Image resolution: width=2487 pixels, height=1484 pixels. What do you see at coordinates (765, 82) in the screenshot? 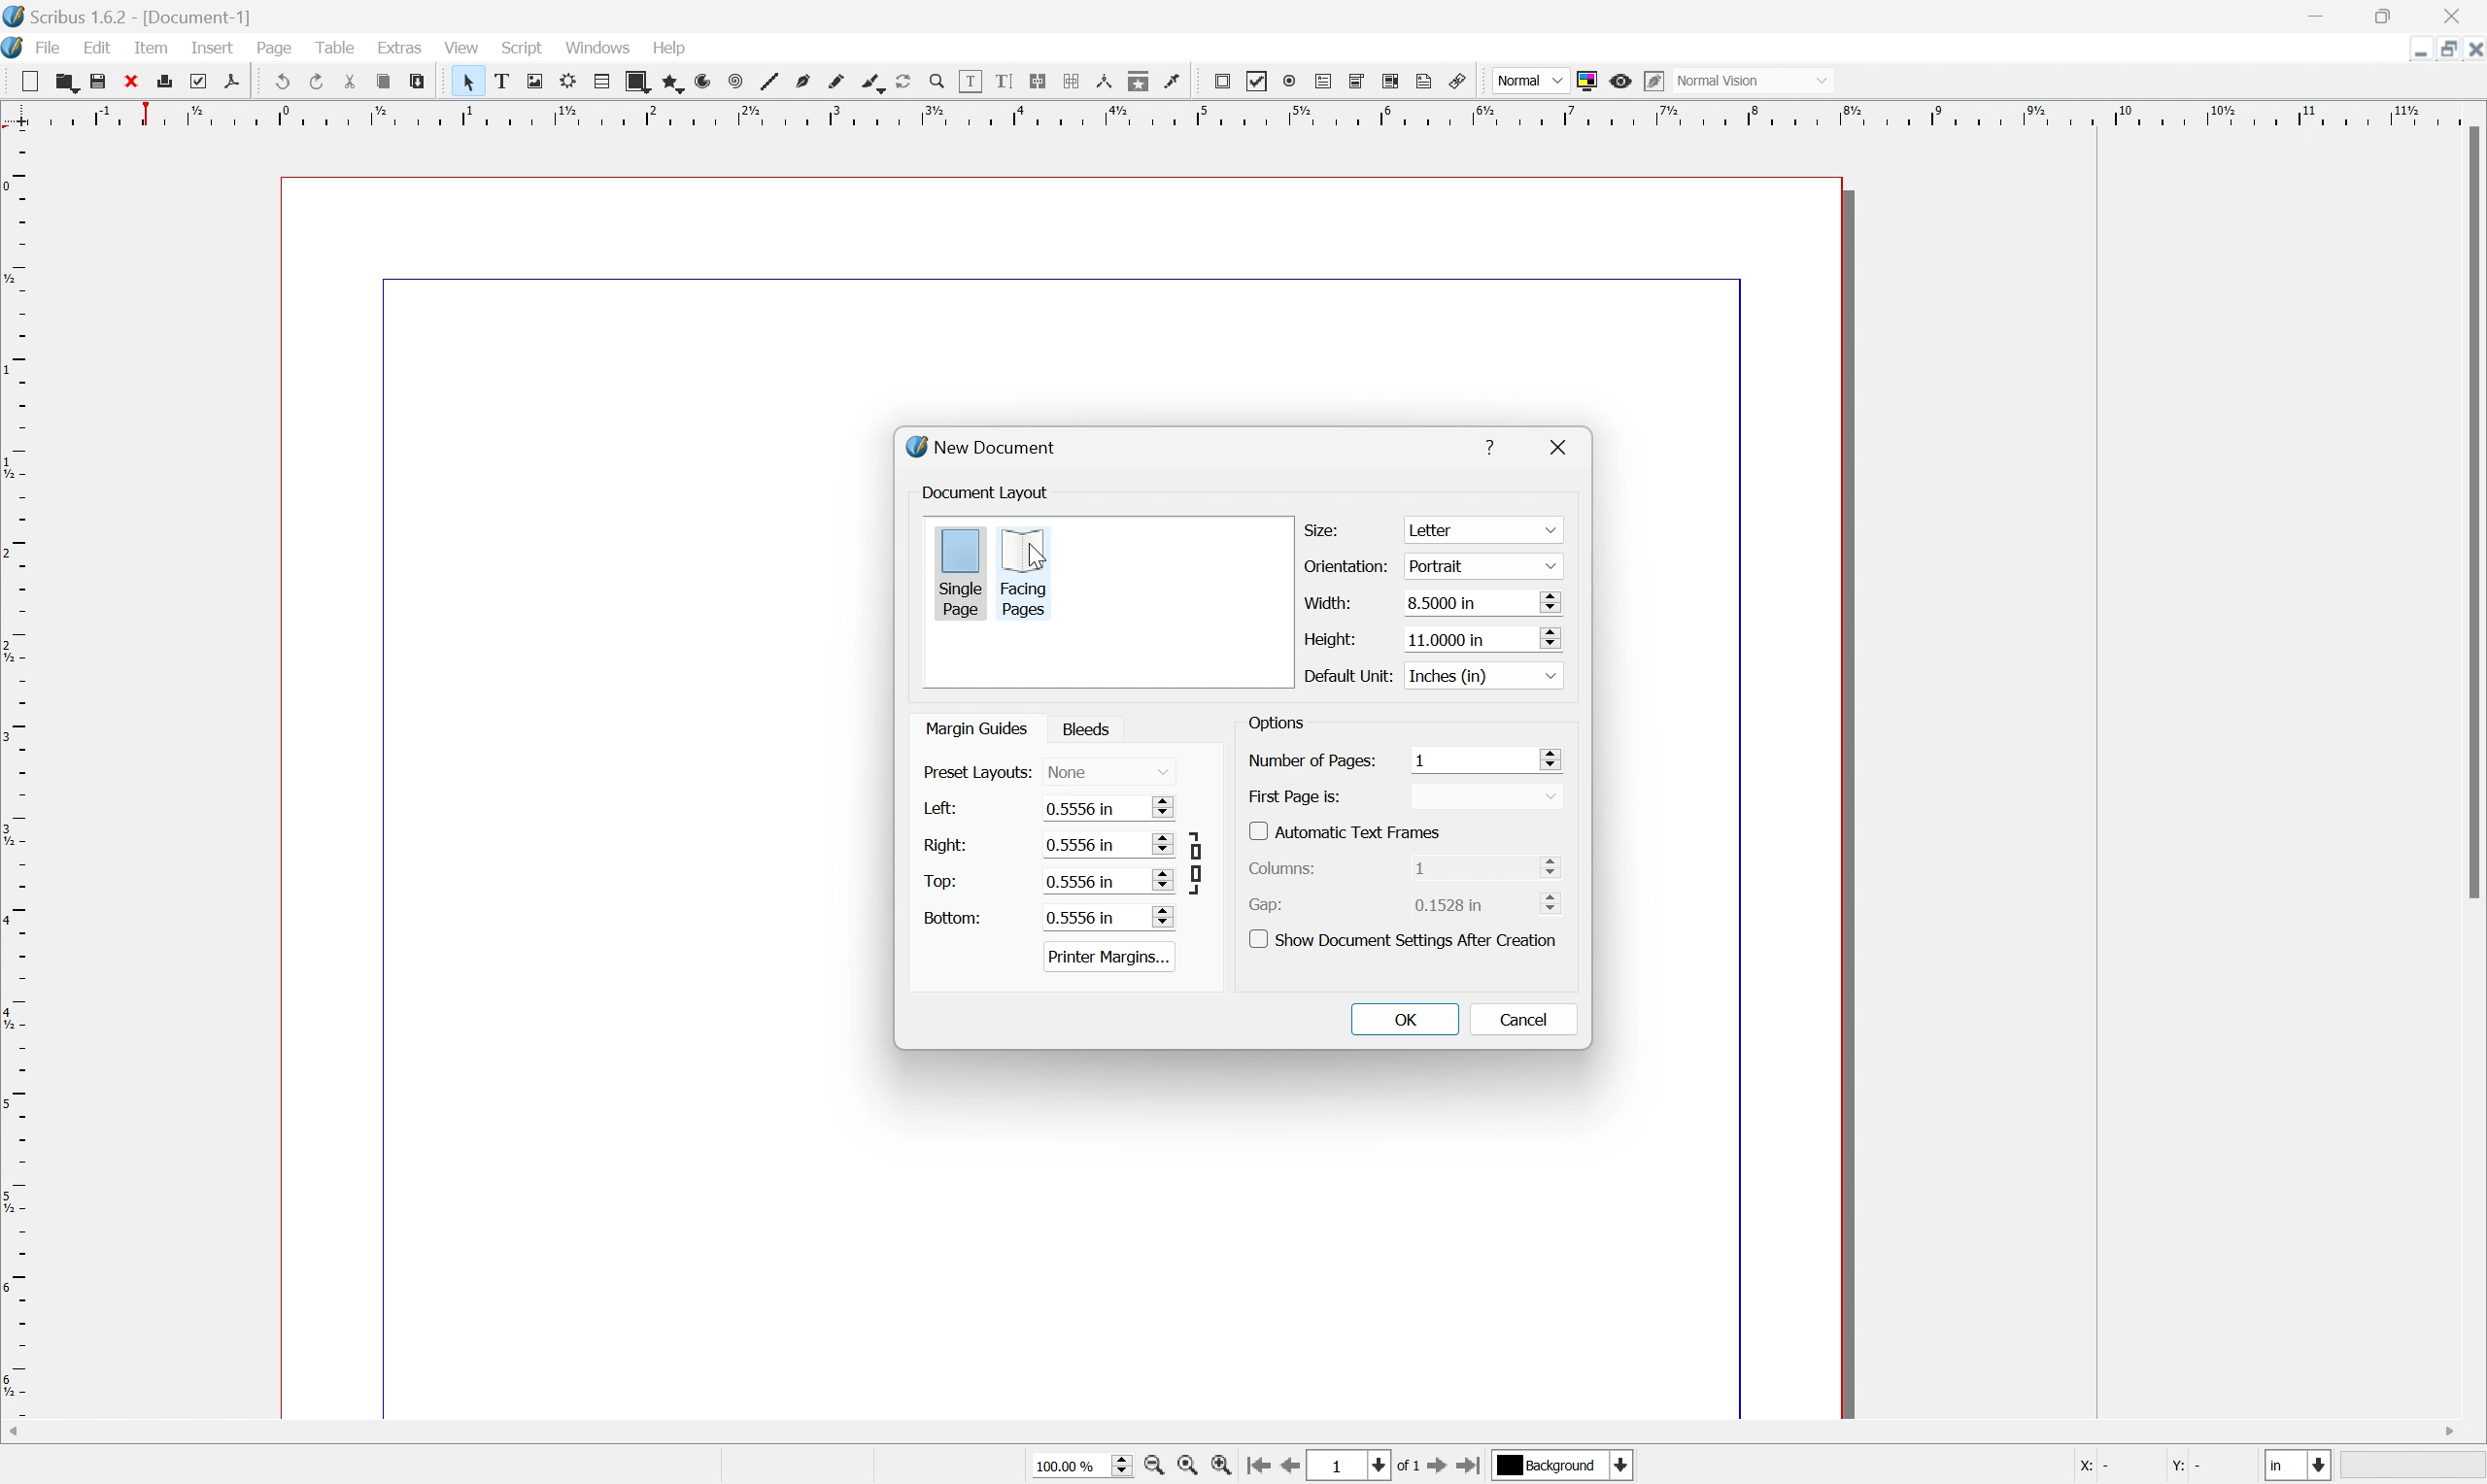
I see `Line` at bounding box center [765, 82].